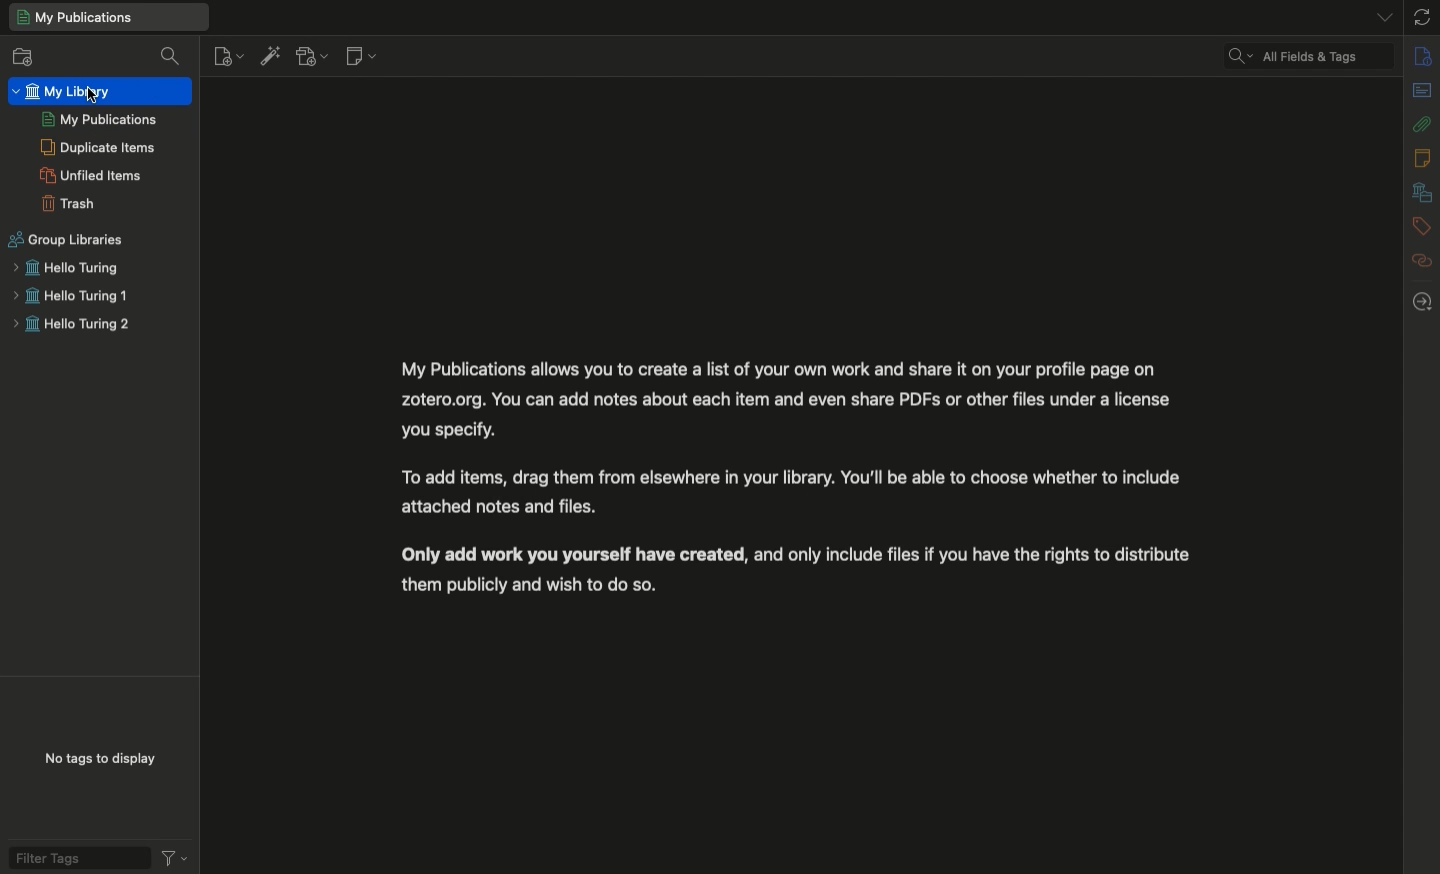 The image size is (1440, 874). Describe the element at coordinates (1377, 16) in the screenshot. I see `List all tabs` at that location.